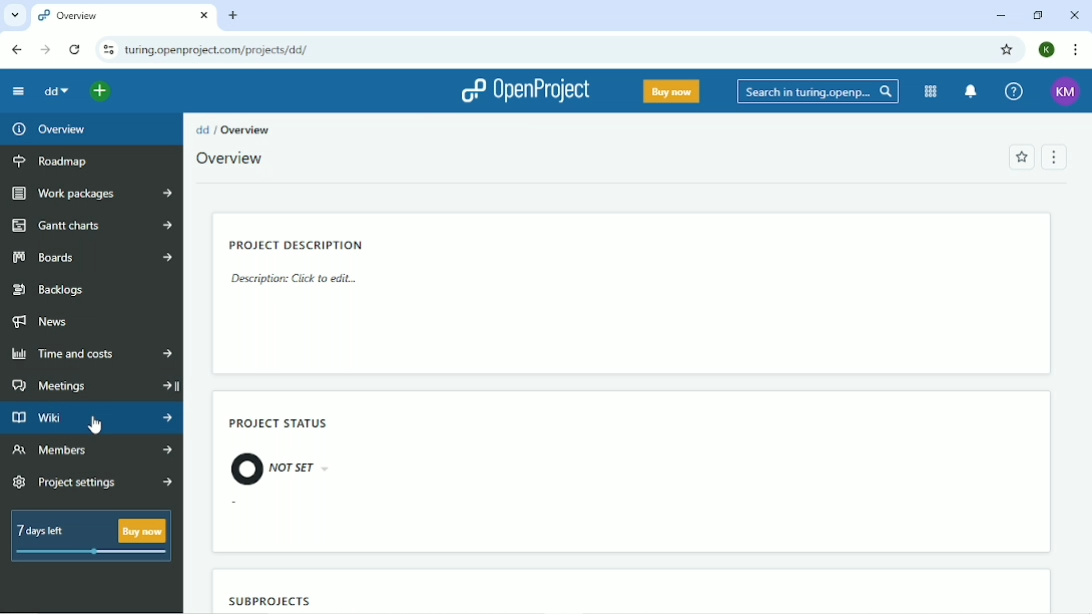 This screenshot has height=614, width=1092. What do you see at coordinates (222, 50) in the screenshot?
I see `Site` at bounding box center [222, 50].